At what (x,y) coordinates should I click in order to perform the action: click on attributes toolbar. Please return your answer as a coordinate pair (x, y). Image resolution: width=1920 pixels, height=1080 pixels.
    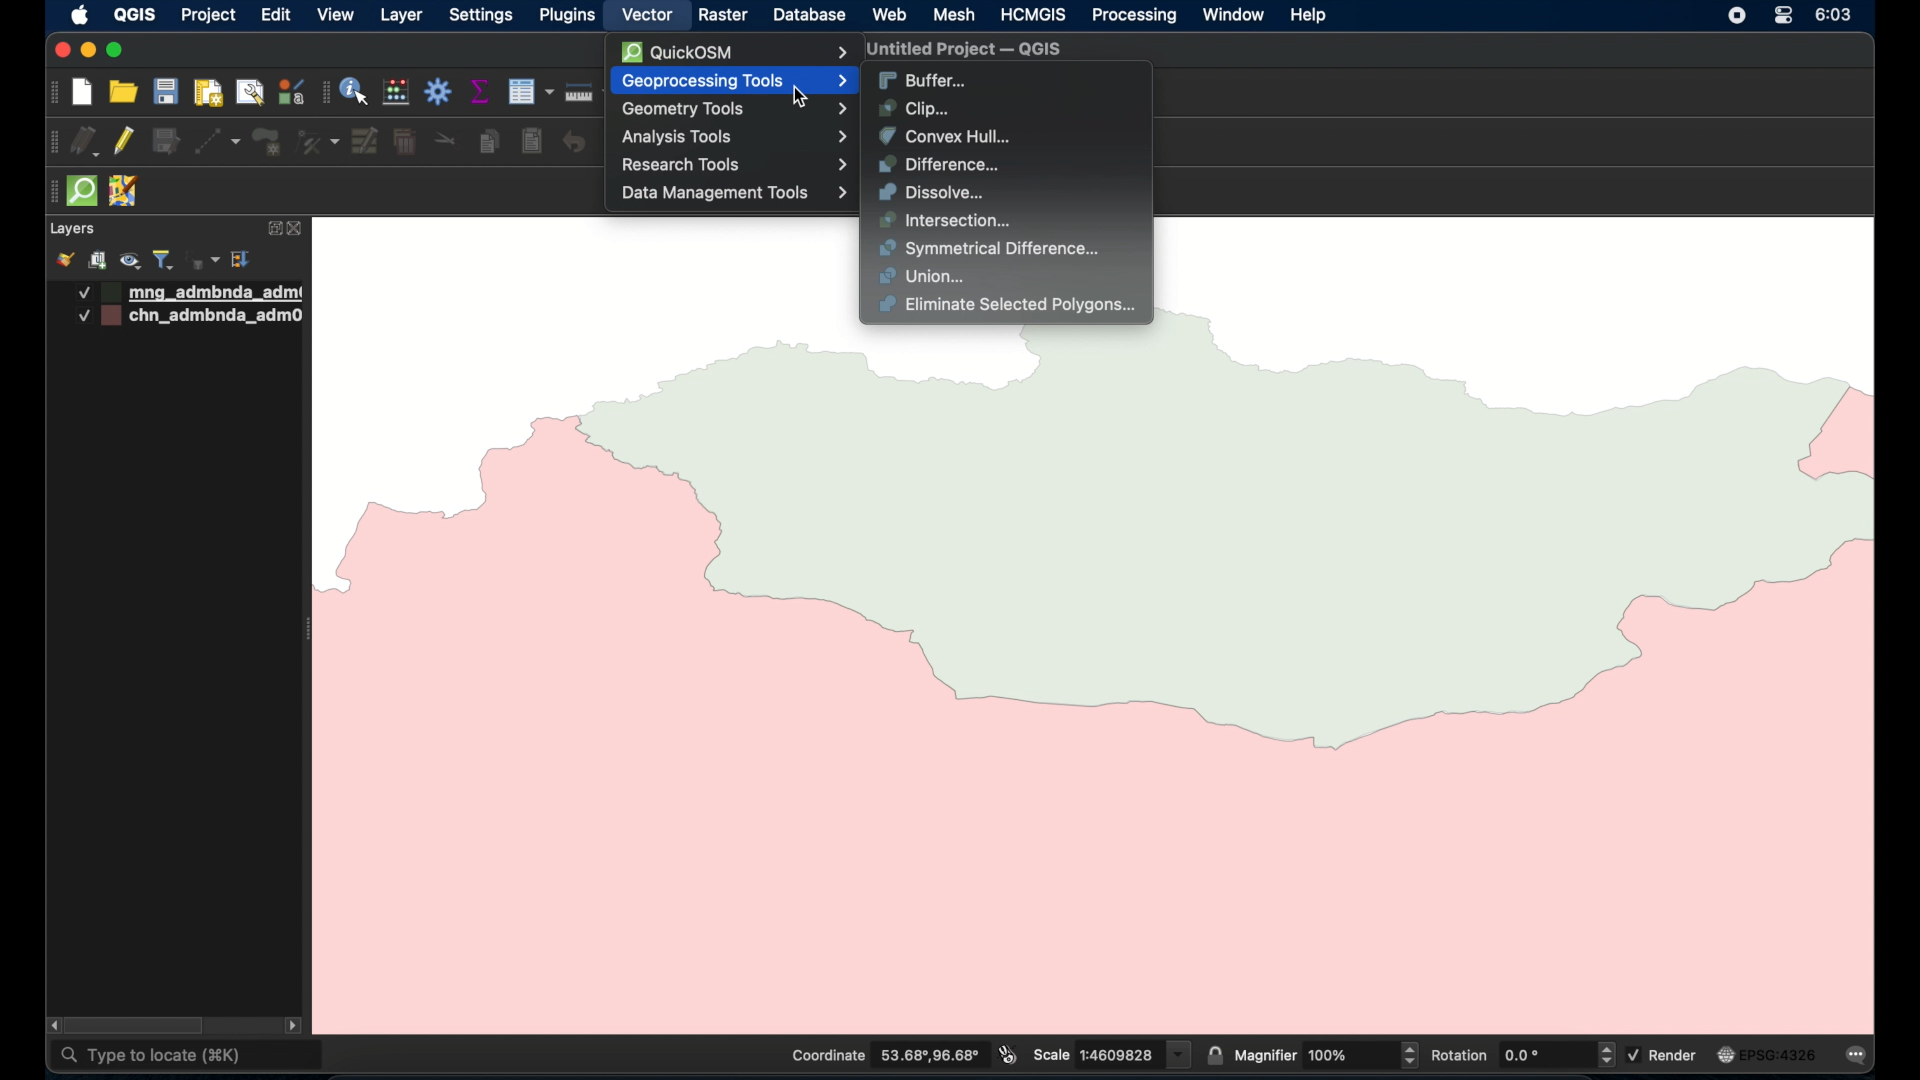
    Looking at the image, I should click on (324, 93).